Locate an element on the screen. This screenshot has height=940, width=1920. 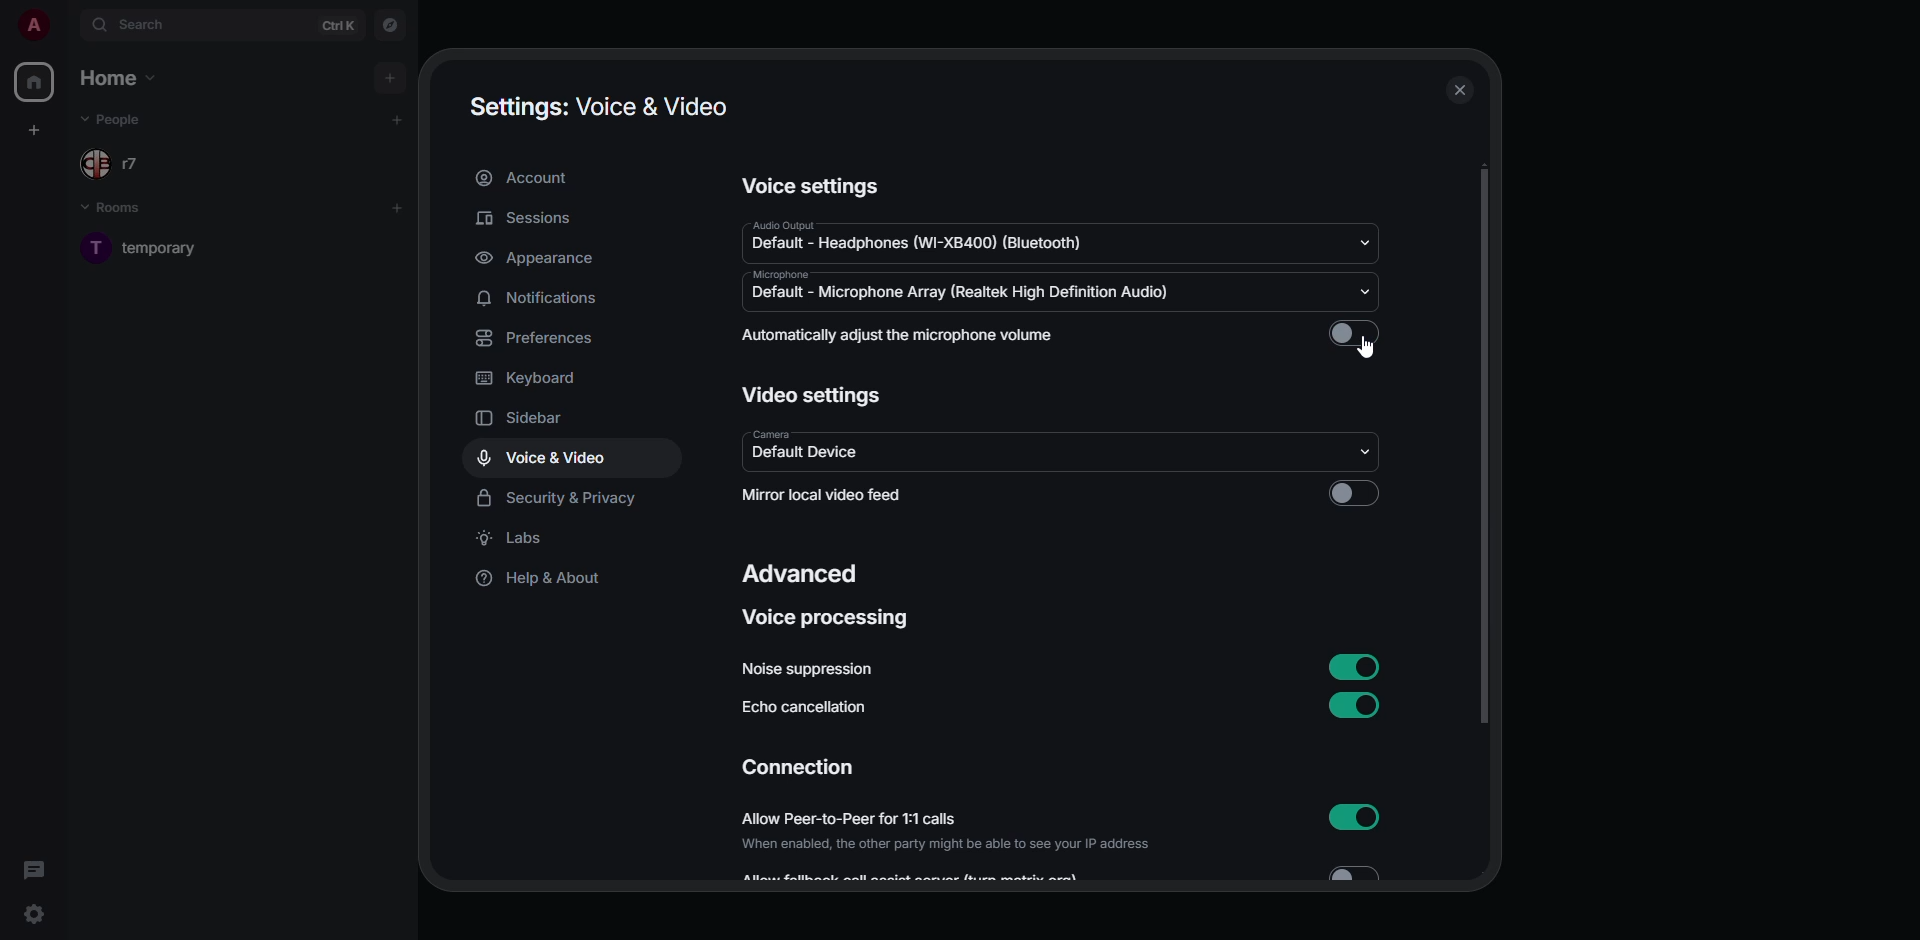
sessions is located at coordinates (530, 217).